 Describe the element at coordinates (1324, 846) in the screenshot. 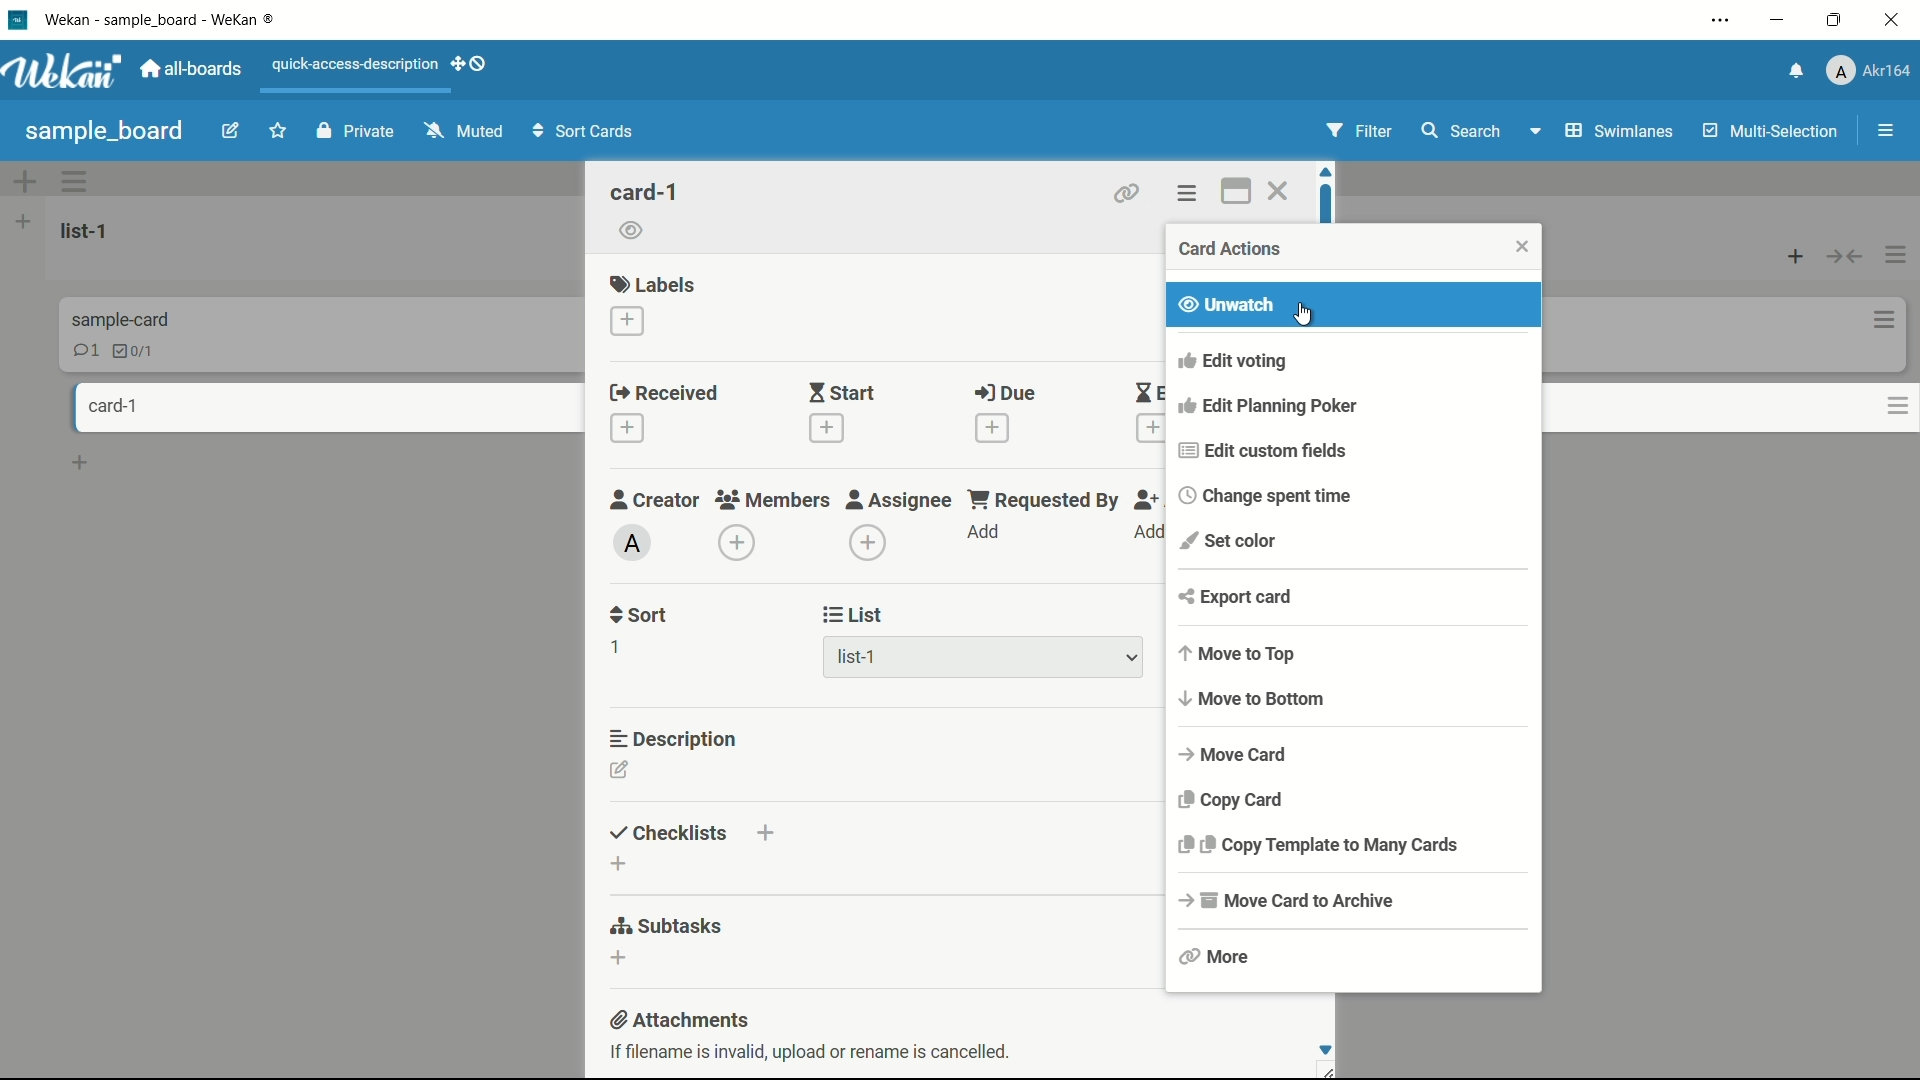

I see `copy template to many cards` at that location.